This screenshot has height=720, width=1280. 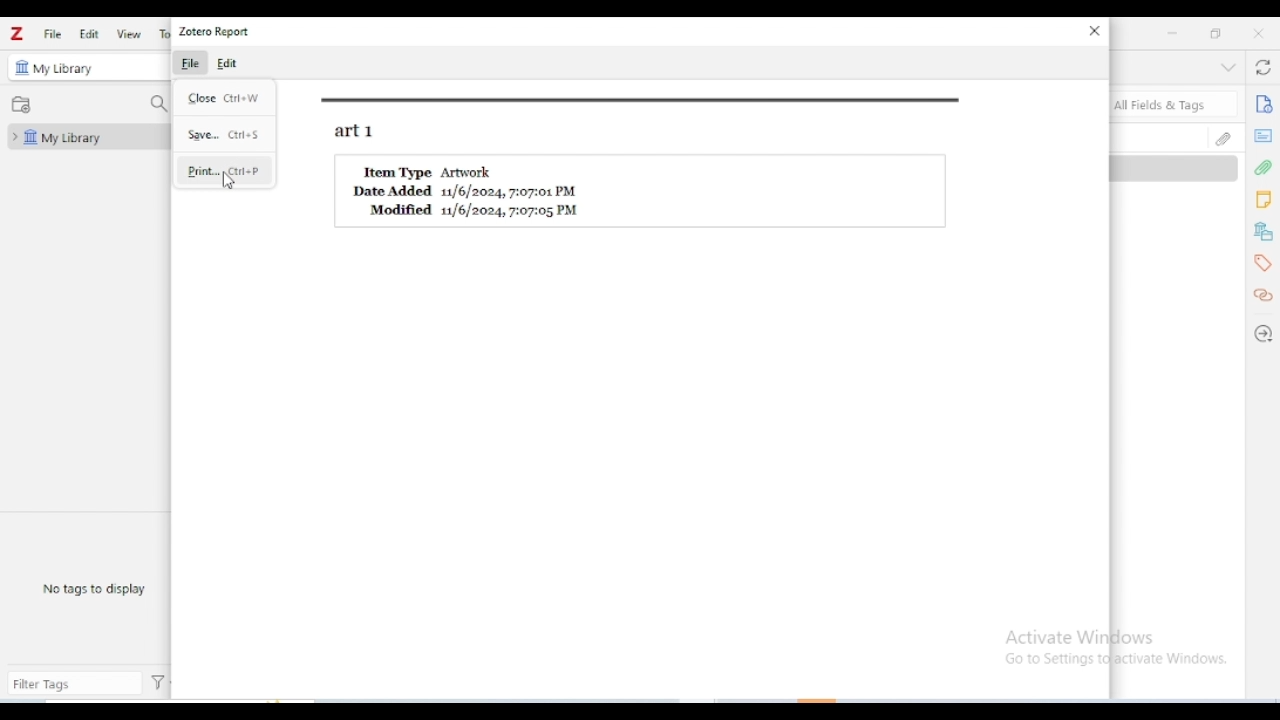 I want to click on Activate Windows, so click(x=1080, y=637).